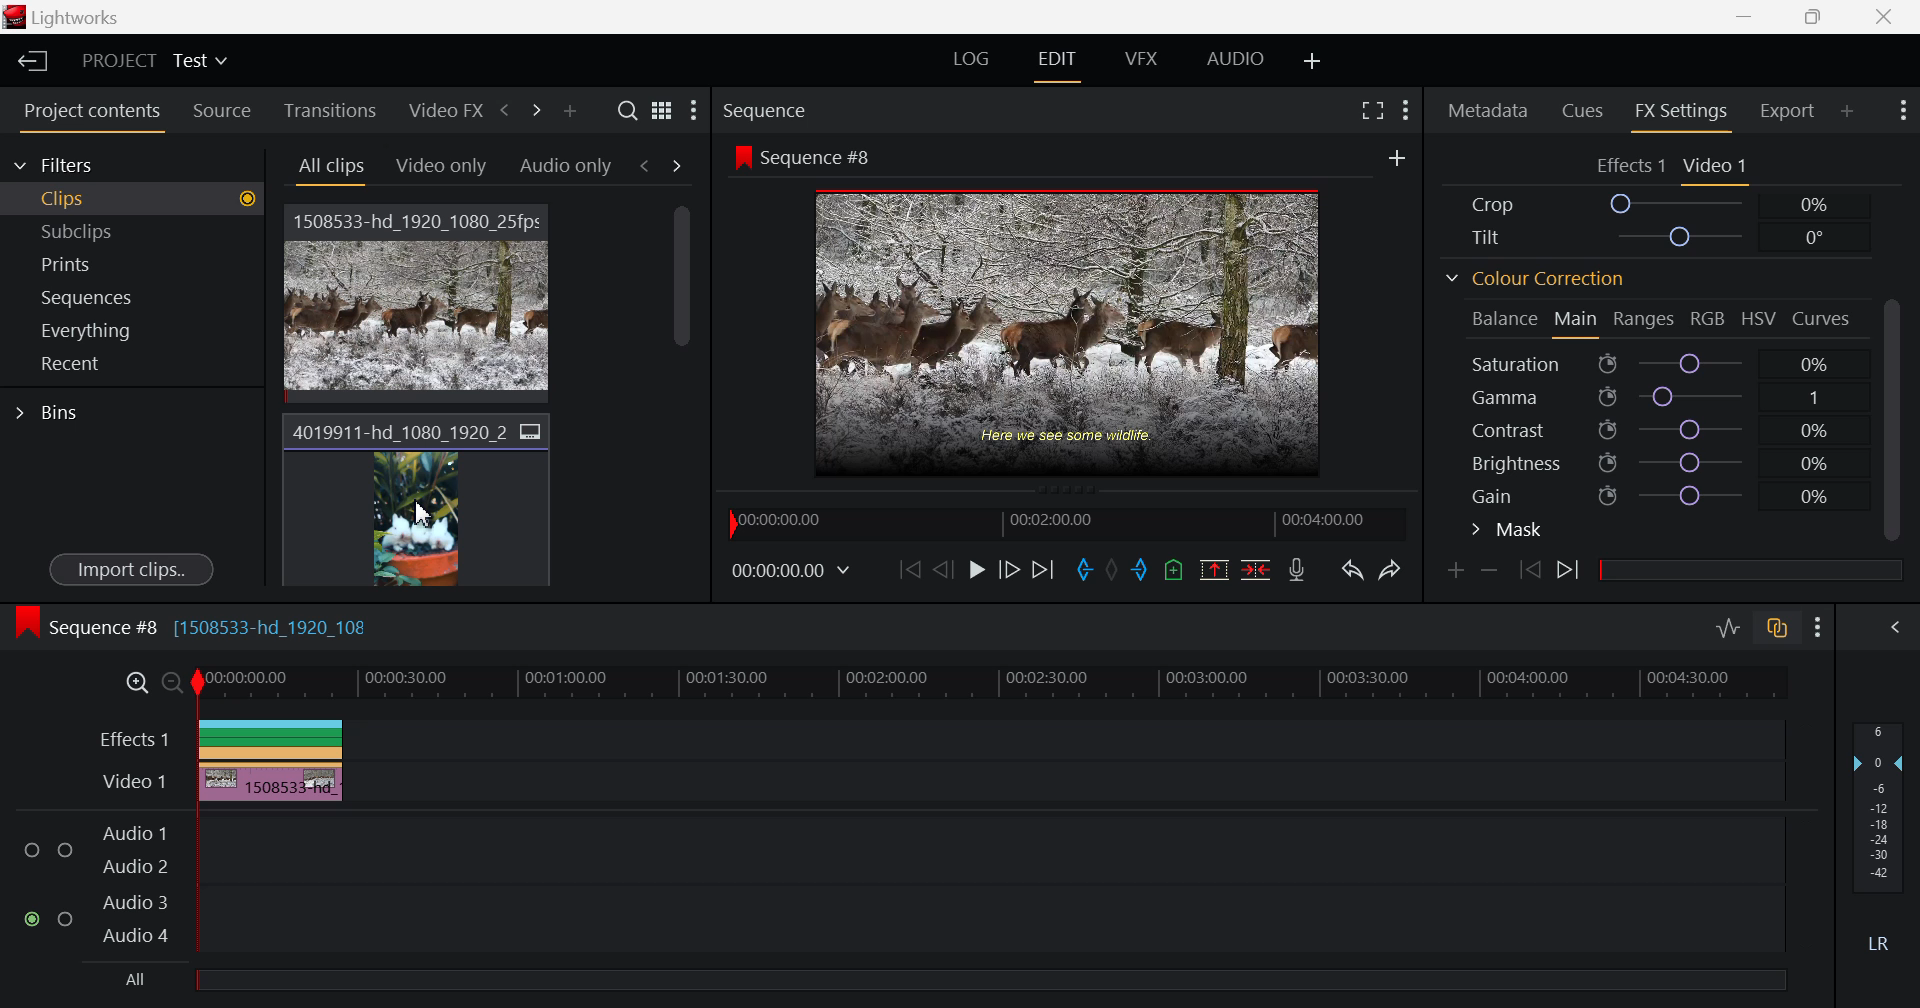  I want to click on FX Settings Tab Open, so click(1680, 112).